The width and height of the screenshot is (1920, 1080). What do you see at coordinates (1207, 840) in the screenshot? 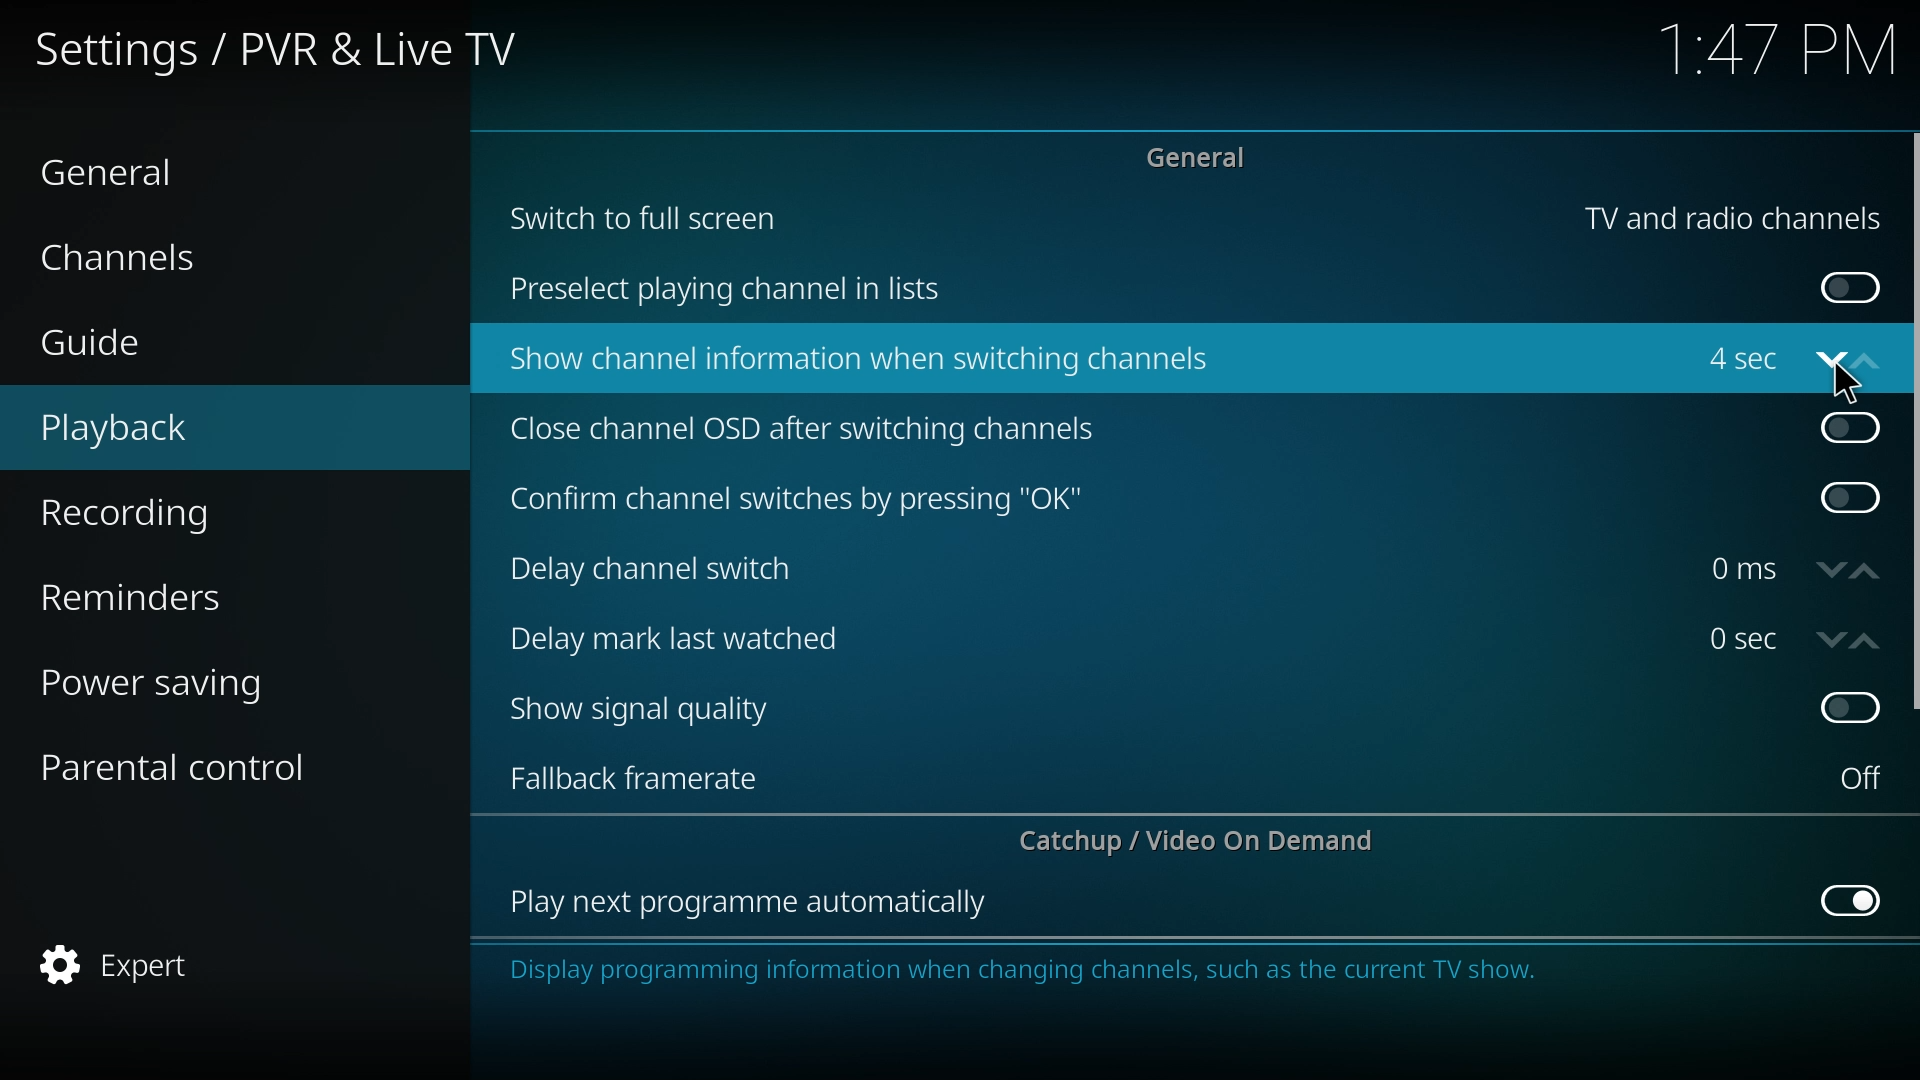
I see `catchup/video on demand` at bounding box center [1207, 840].